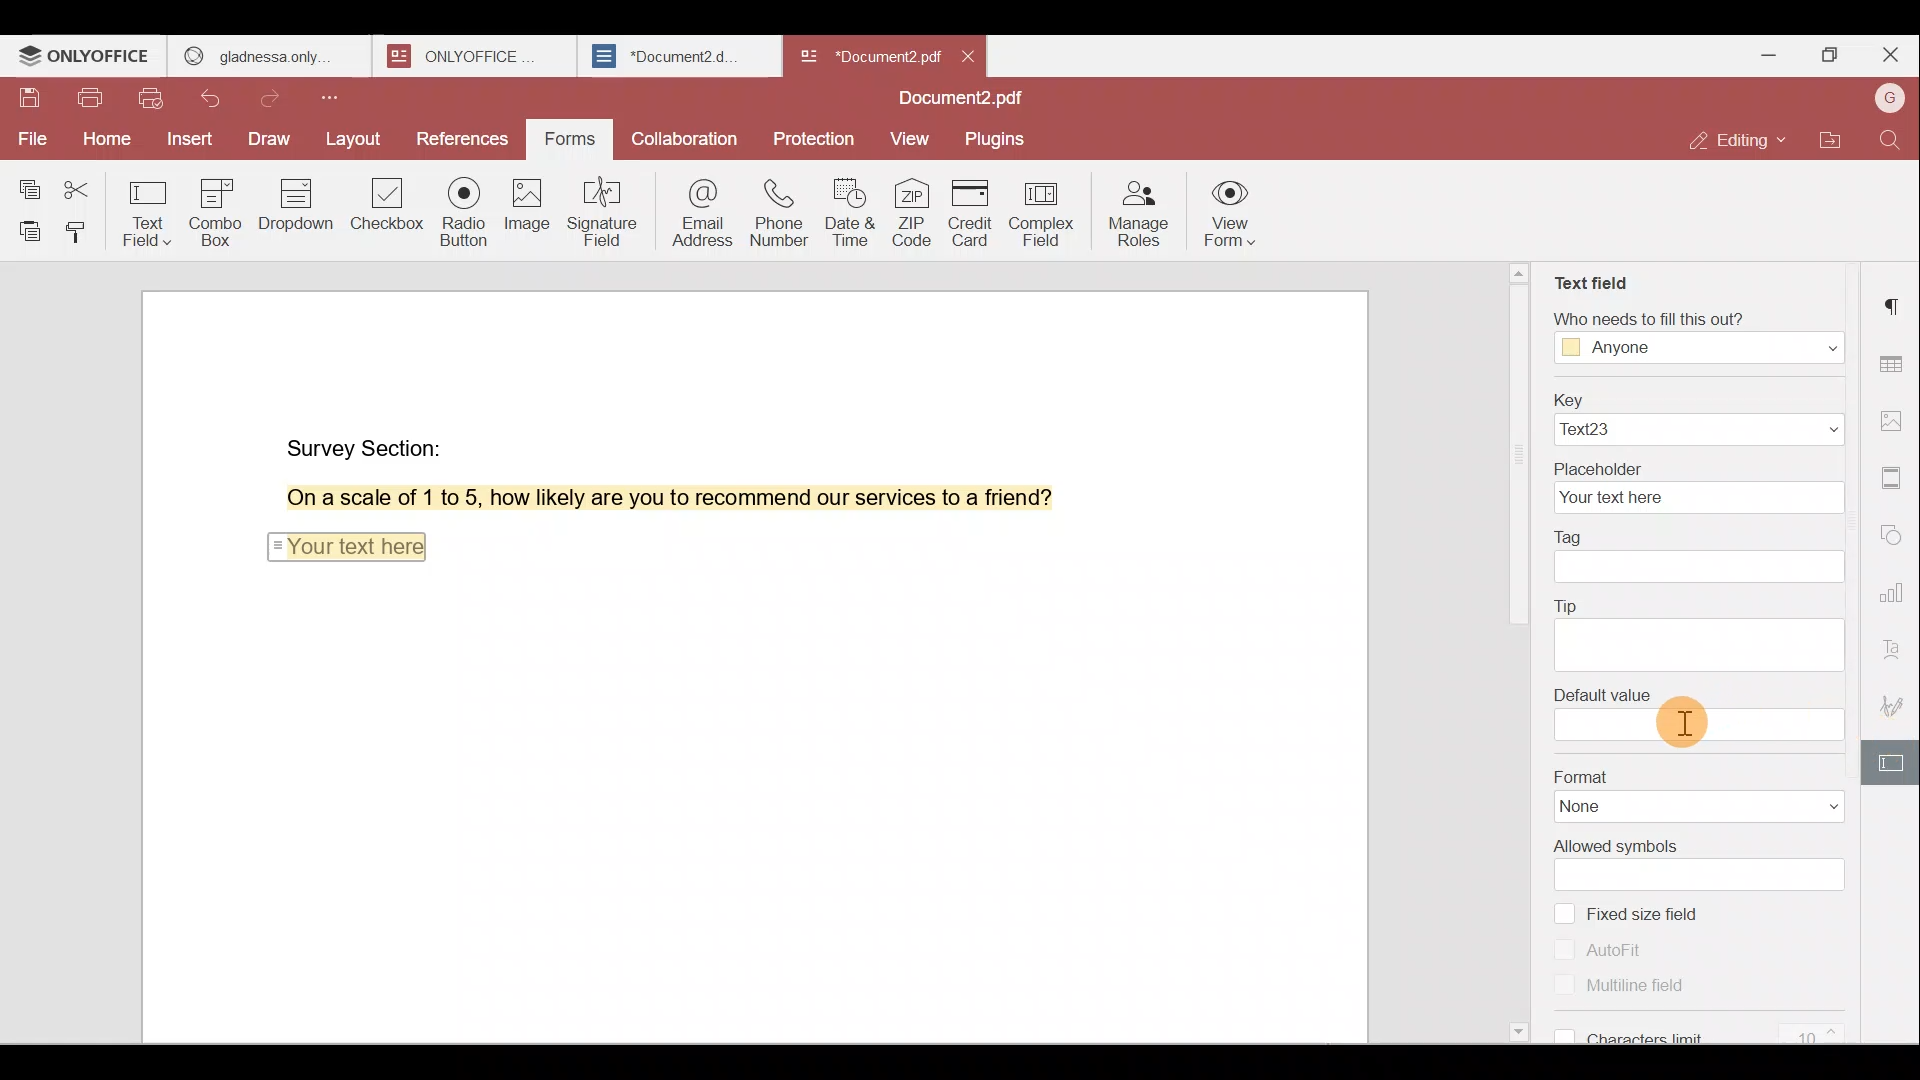 The width and height of the screenshot is (1920, 1080). Describe the element at coordinates (1137, 212) in the screenshot. I see `Manage roles` at that location.